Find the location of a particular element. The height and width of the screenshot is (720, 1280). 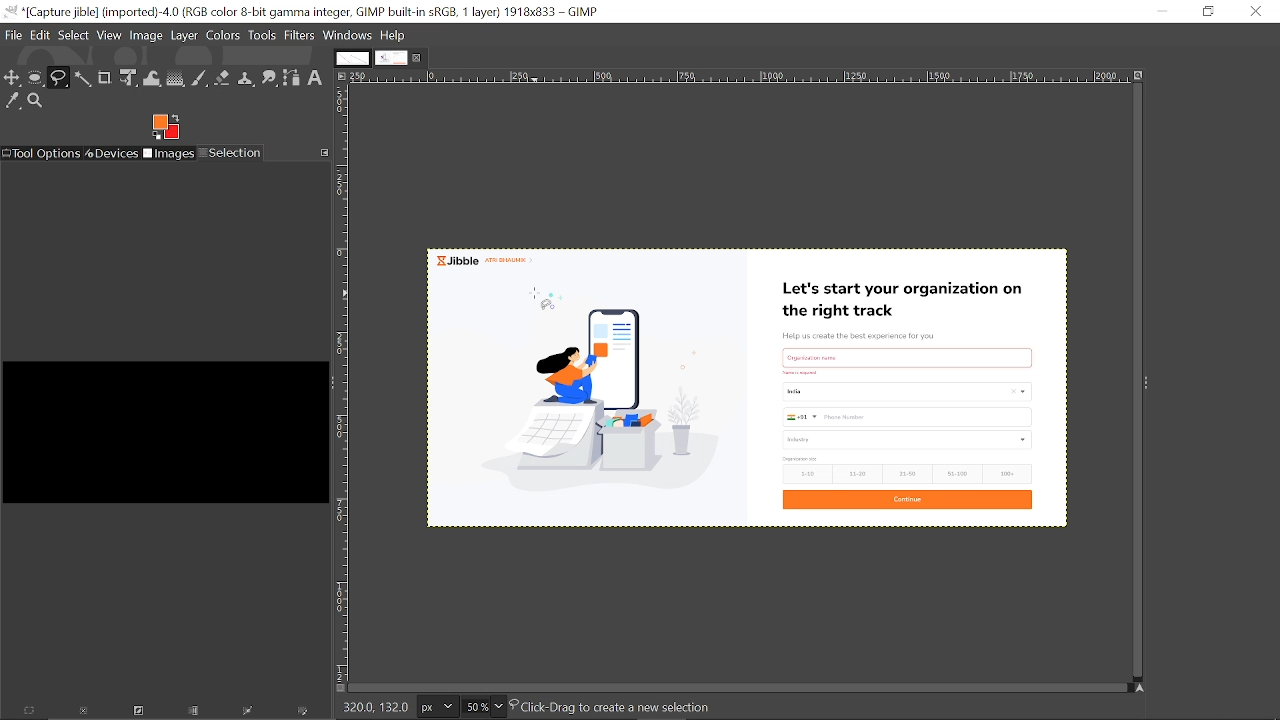

Text tool is located at coordinates (317, 78).